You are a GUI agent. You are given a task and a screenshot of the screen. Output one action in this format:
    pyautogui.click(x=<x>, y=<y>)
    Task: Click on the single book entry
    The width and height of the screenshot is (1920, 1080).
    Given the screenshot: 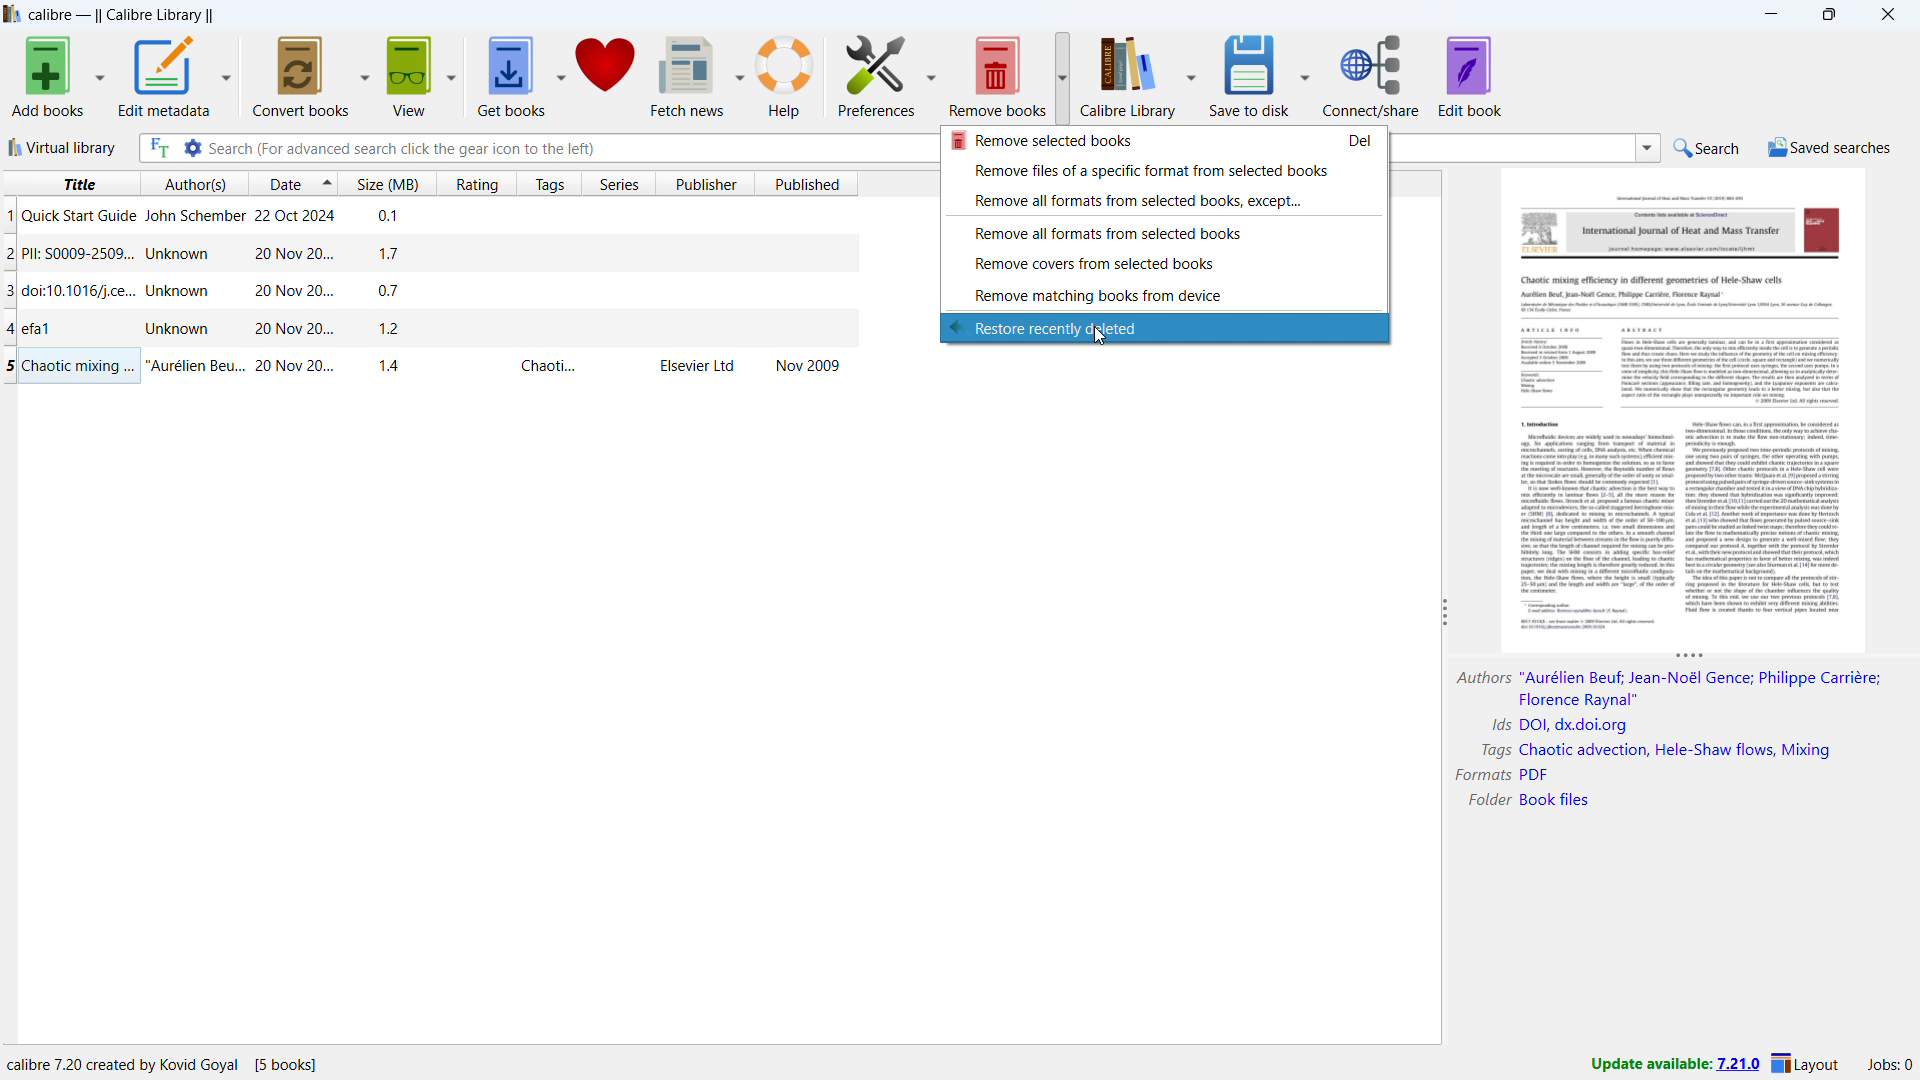 What is the action you would take?
    pyautogui.click(x=430, y=291)
    